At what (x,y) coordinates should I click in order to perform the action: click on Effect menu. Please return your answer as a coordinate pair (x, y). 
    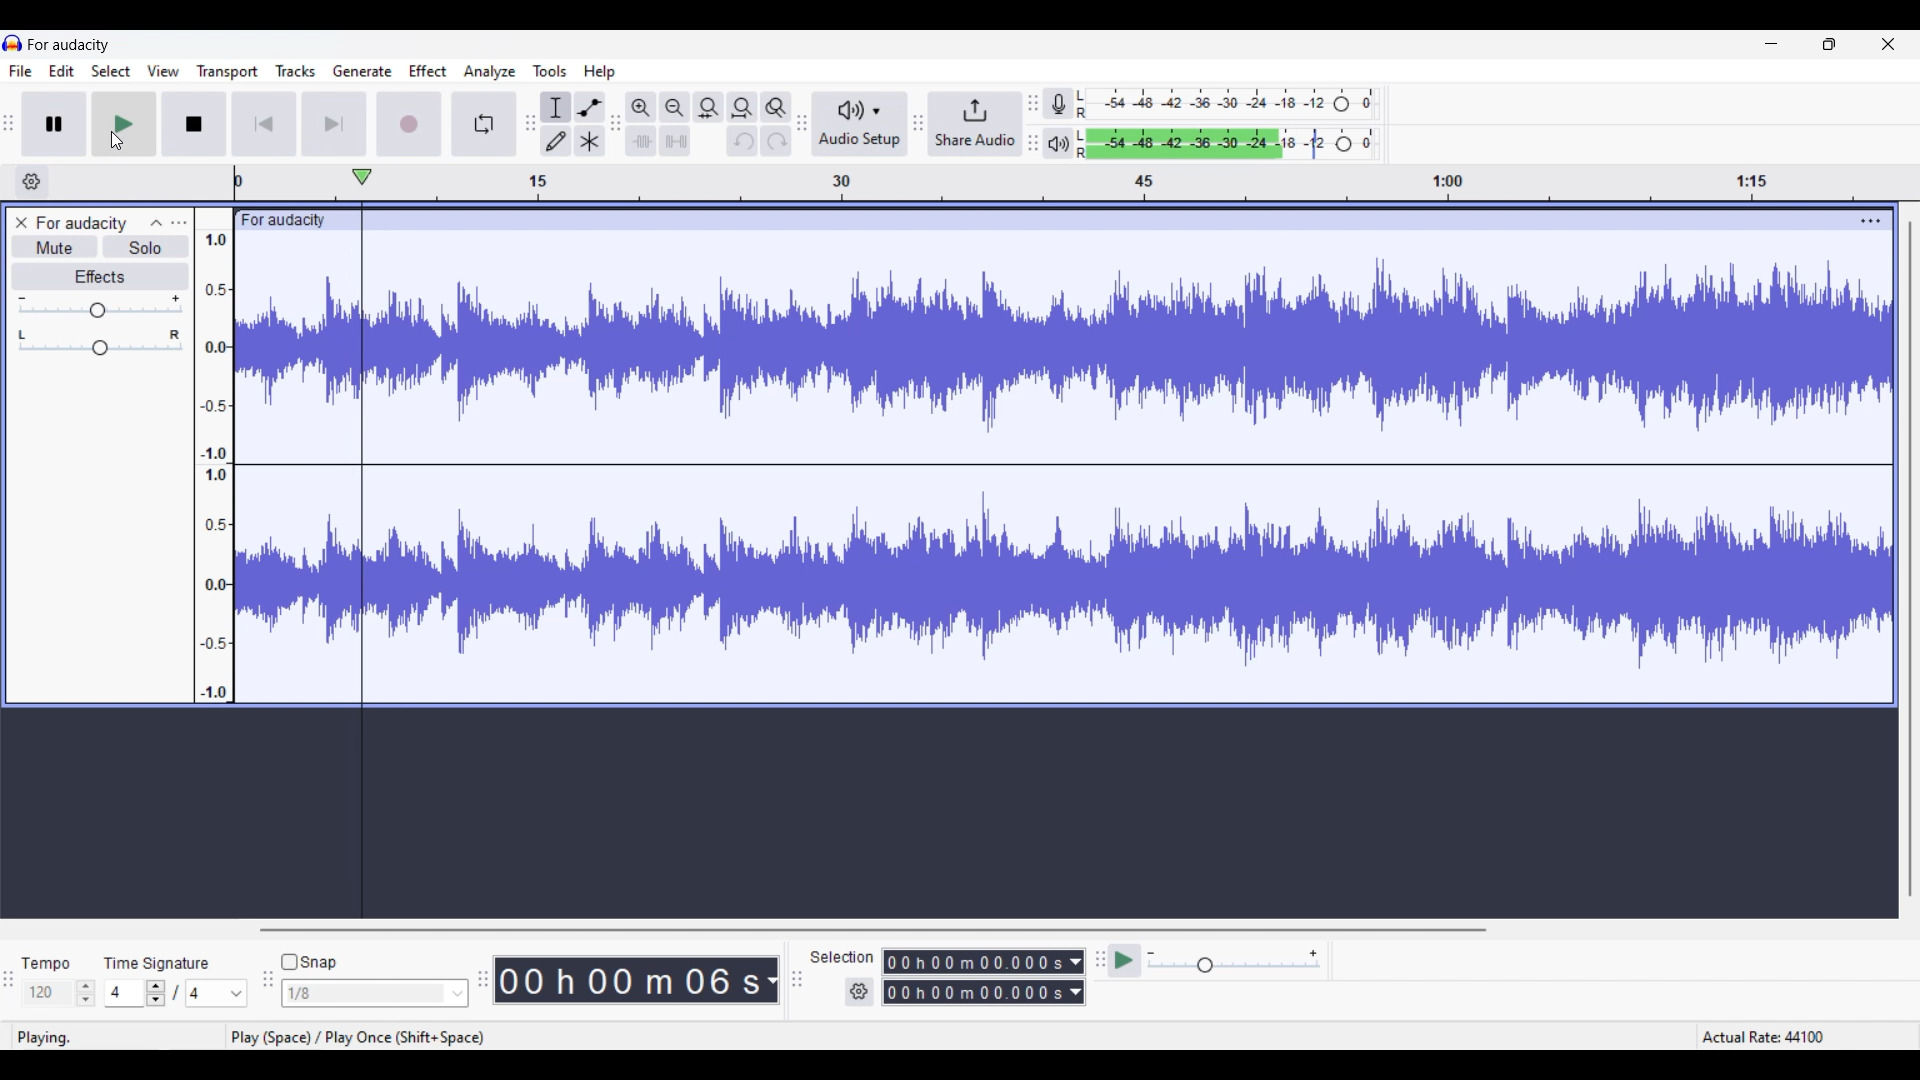
    Looking at the image, I should click on (428, 71).